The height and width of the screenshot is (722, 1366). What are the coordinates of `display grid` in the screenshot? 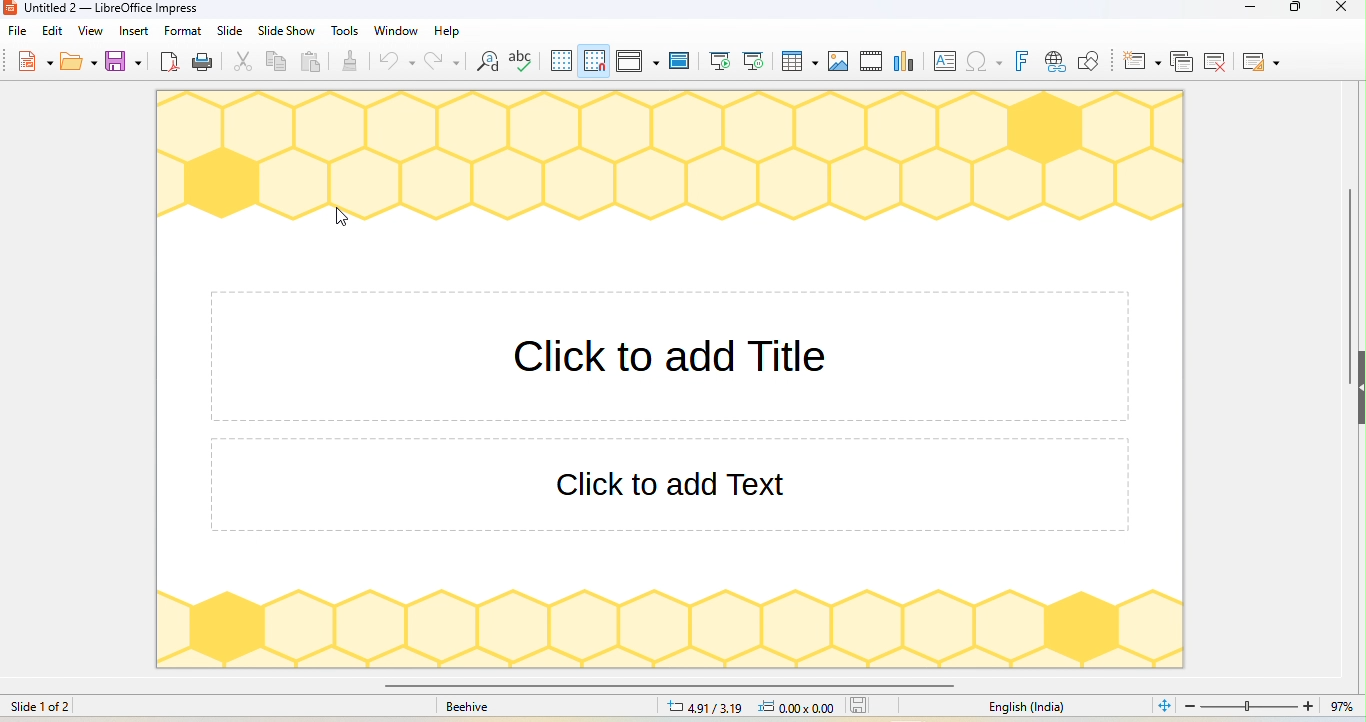 It's located at (560, 61).